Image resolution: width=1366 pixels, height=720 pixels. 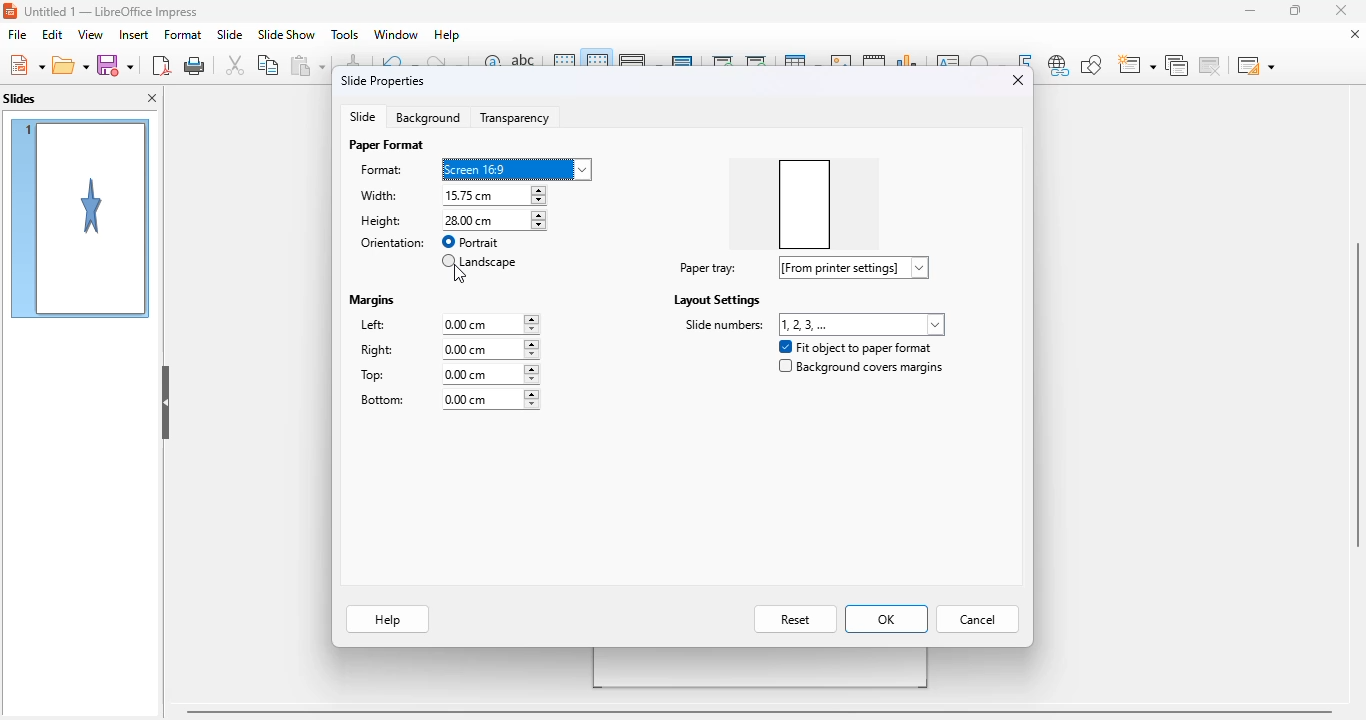 I want to click on right: 0.00 cm, so click(x=481, y=349).